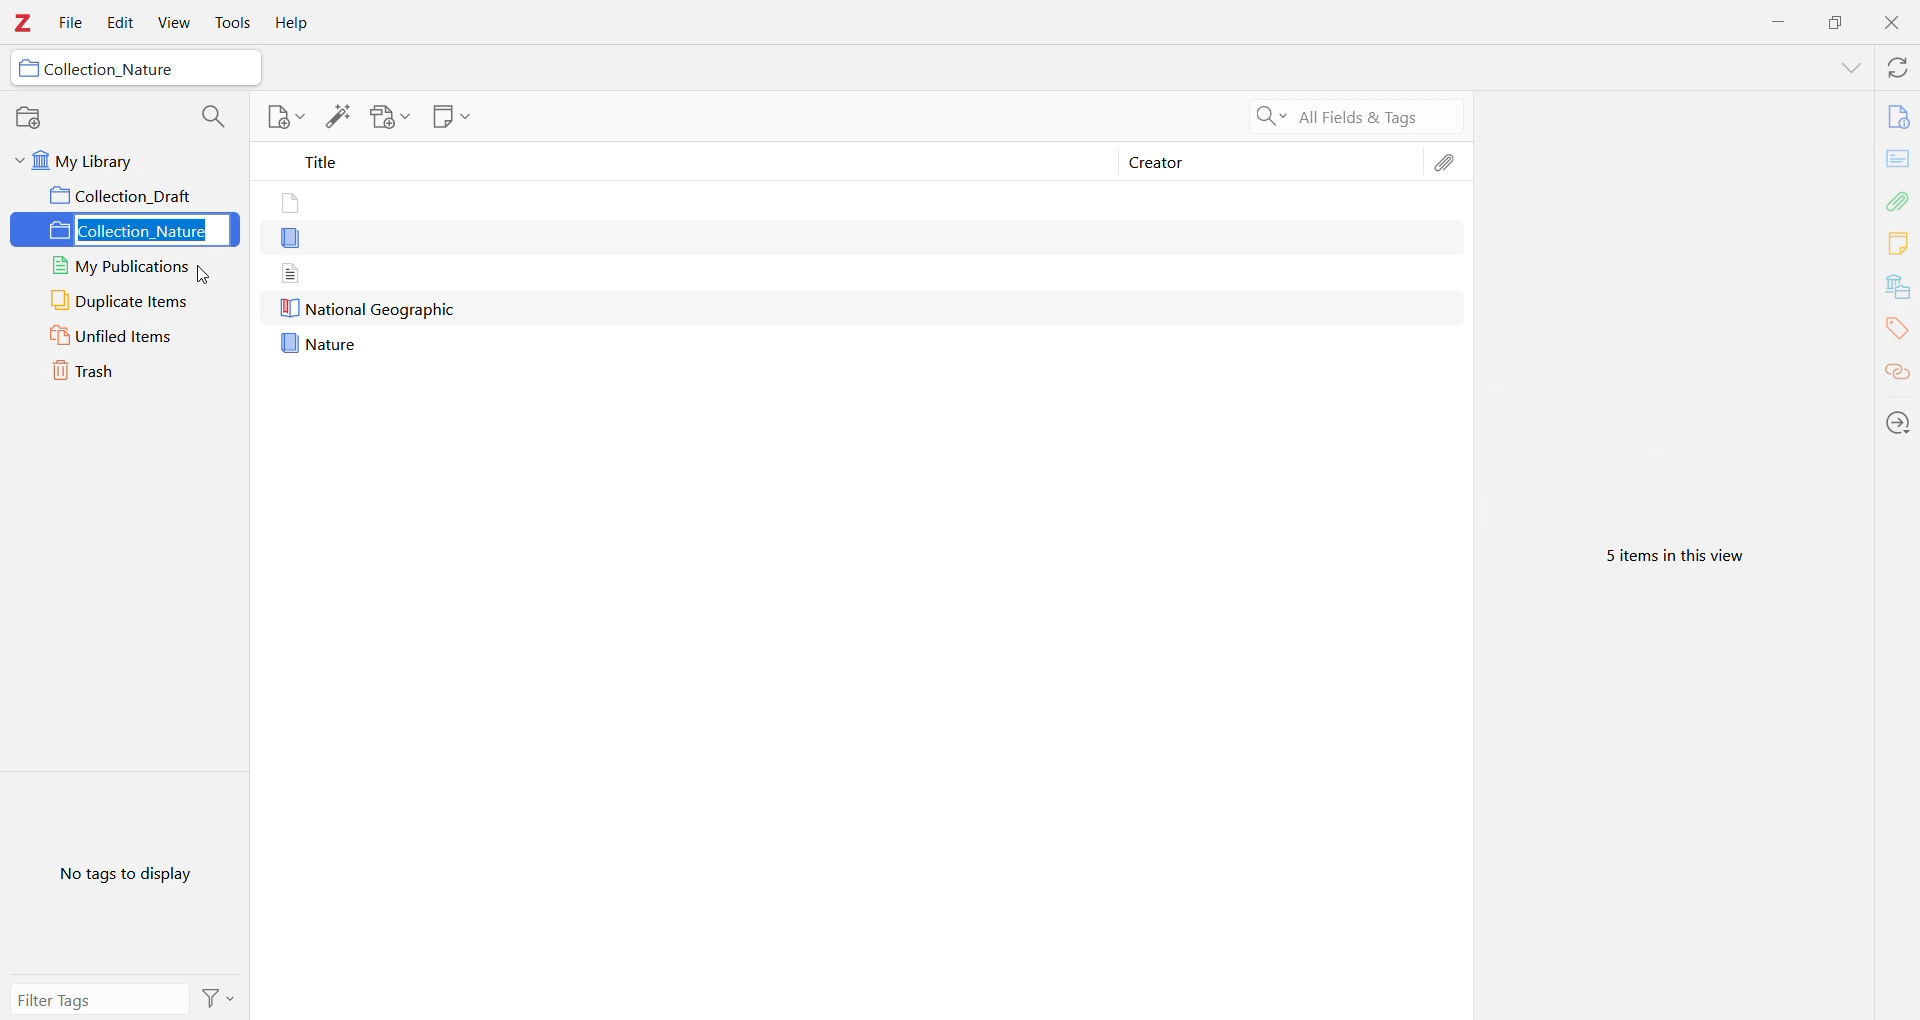  I want to click on Expand Section, so click(1850, 68).